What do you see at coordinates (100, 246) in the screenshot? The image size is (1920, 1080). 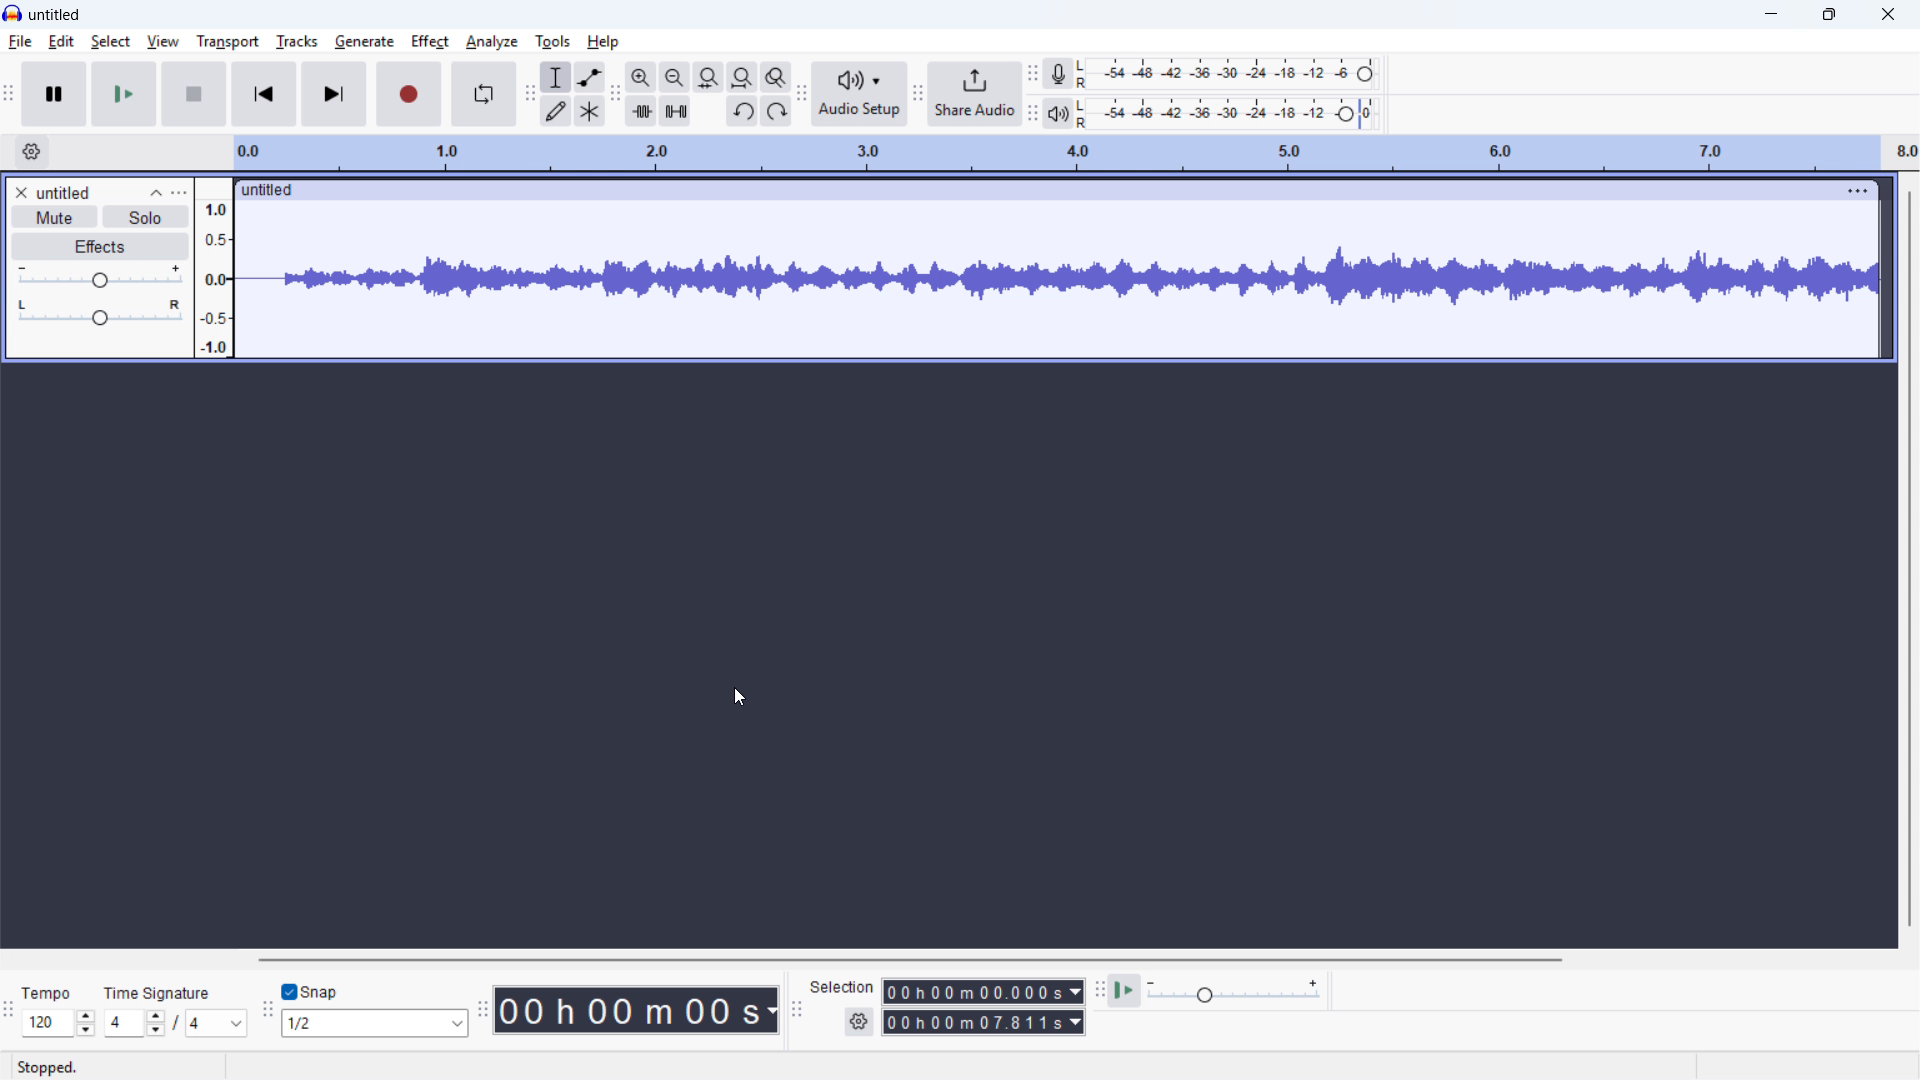 I see `effects` at bounding box center [100, 246].